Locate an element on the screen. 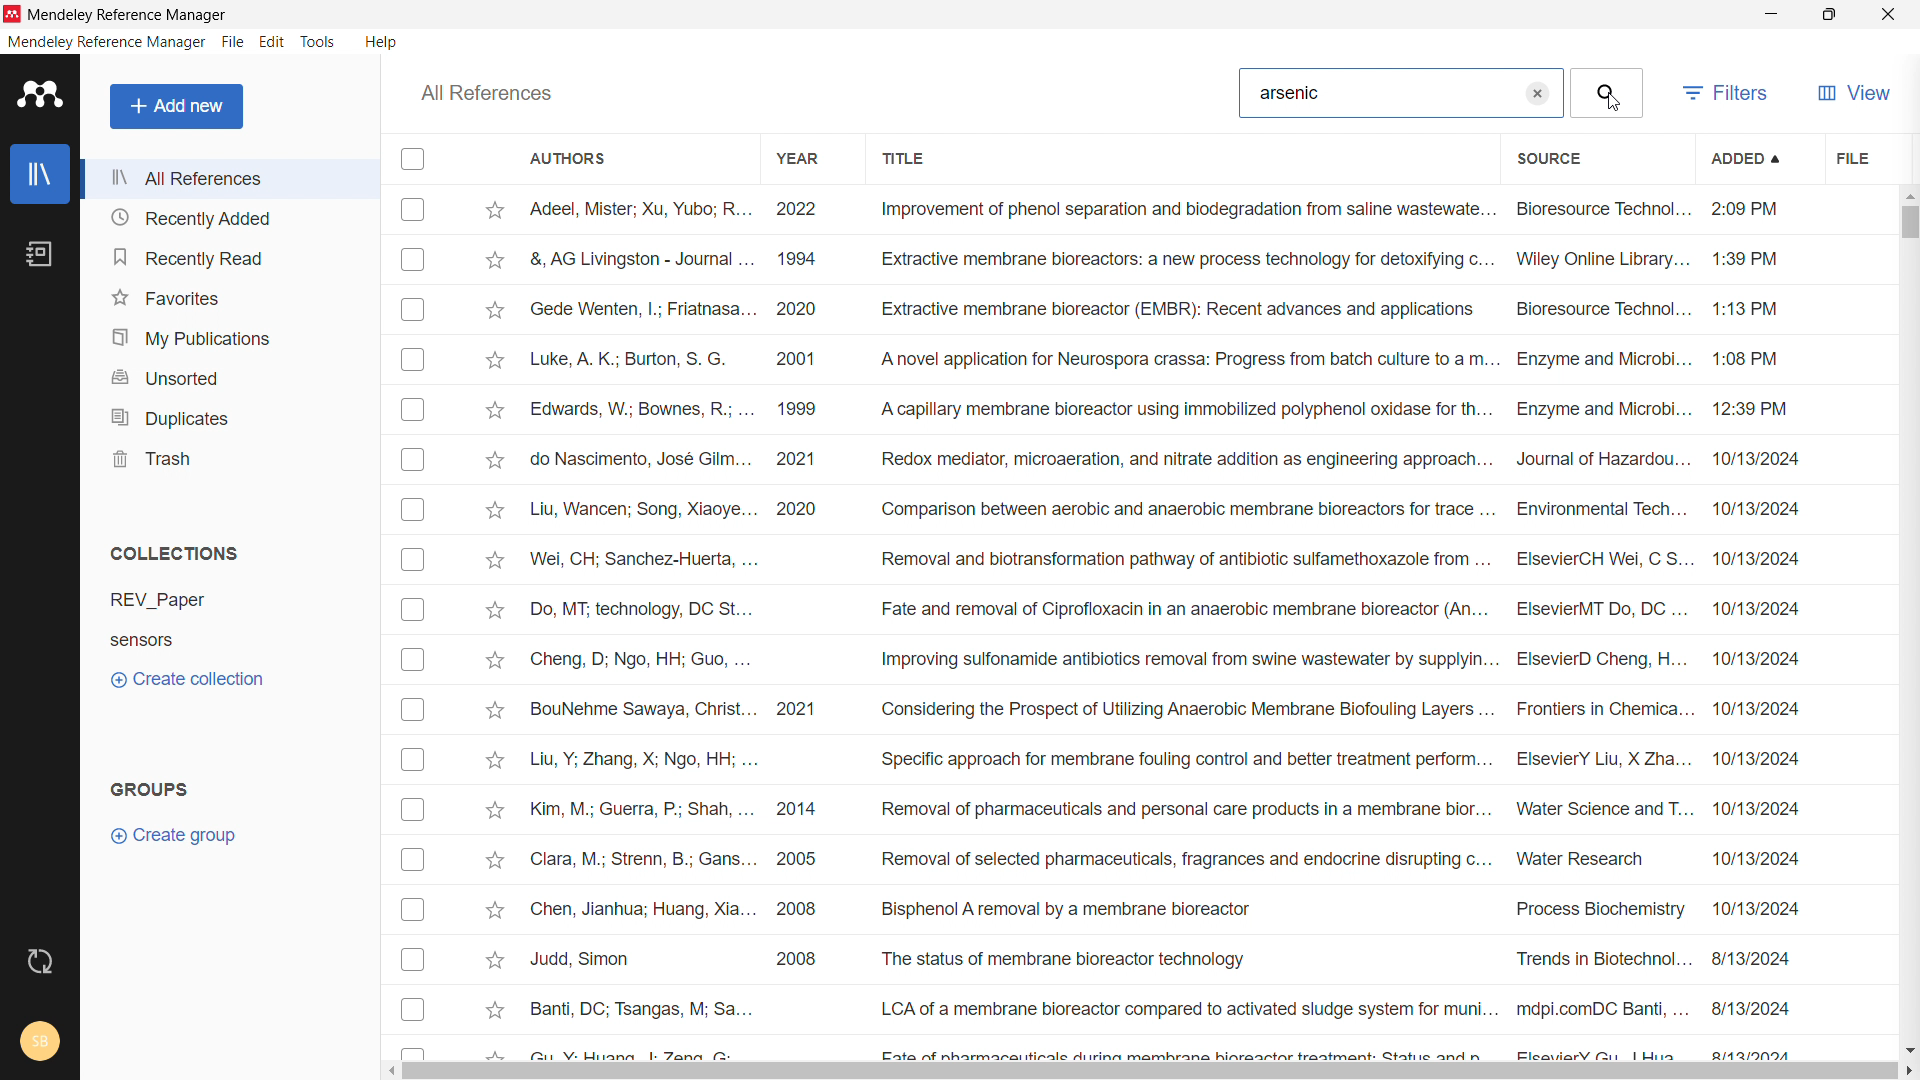 This screenshot has width=1920, height=1080. horizontal scrollbar is located at coordinates (1140, 1072).